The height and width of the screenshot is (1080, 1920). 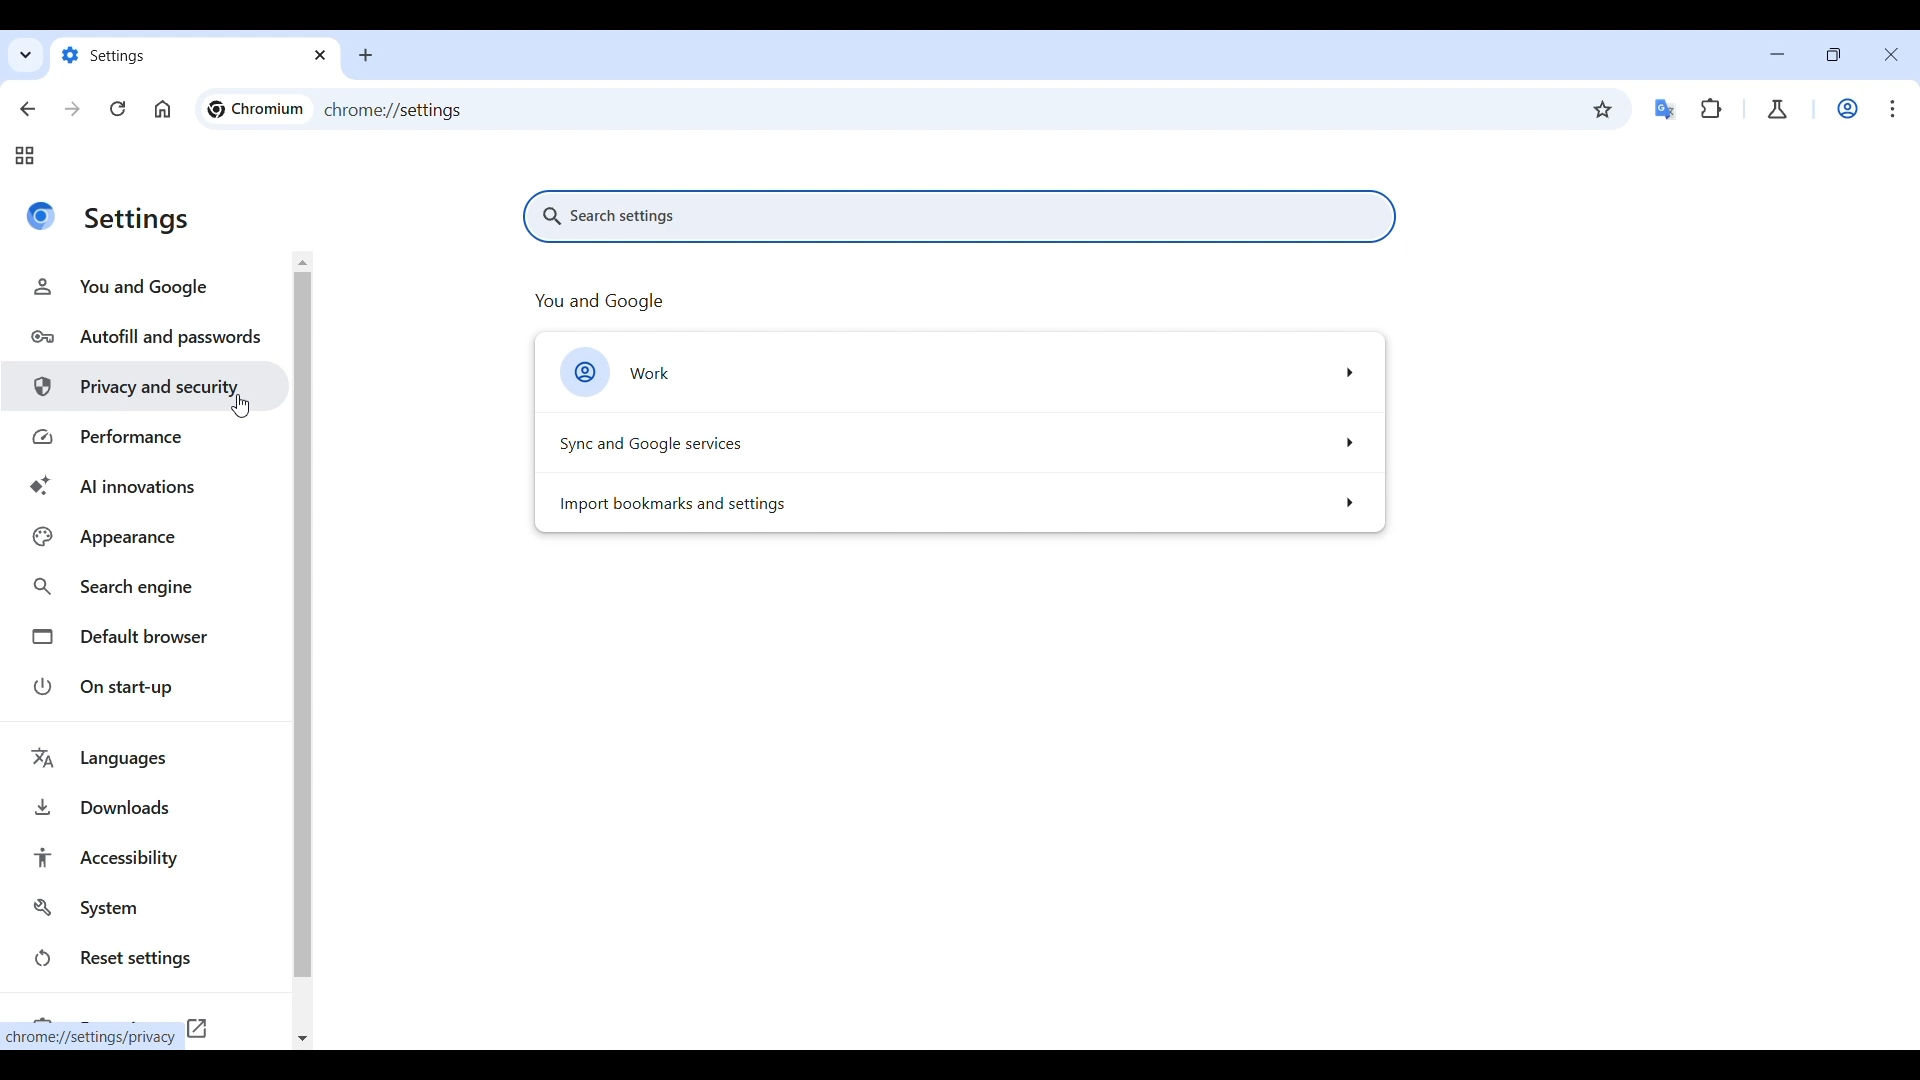 What do you see at coordinates (303, 624) in the screenshot?
I see `Vertical slide bar` at bounding box center [303, 624].